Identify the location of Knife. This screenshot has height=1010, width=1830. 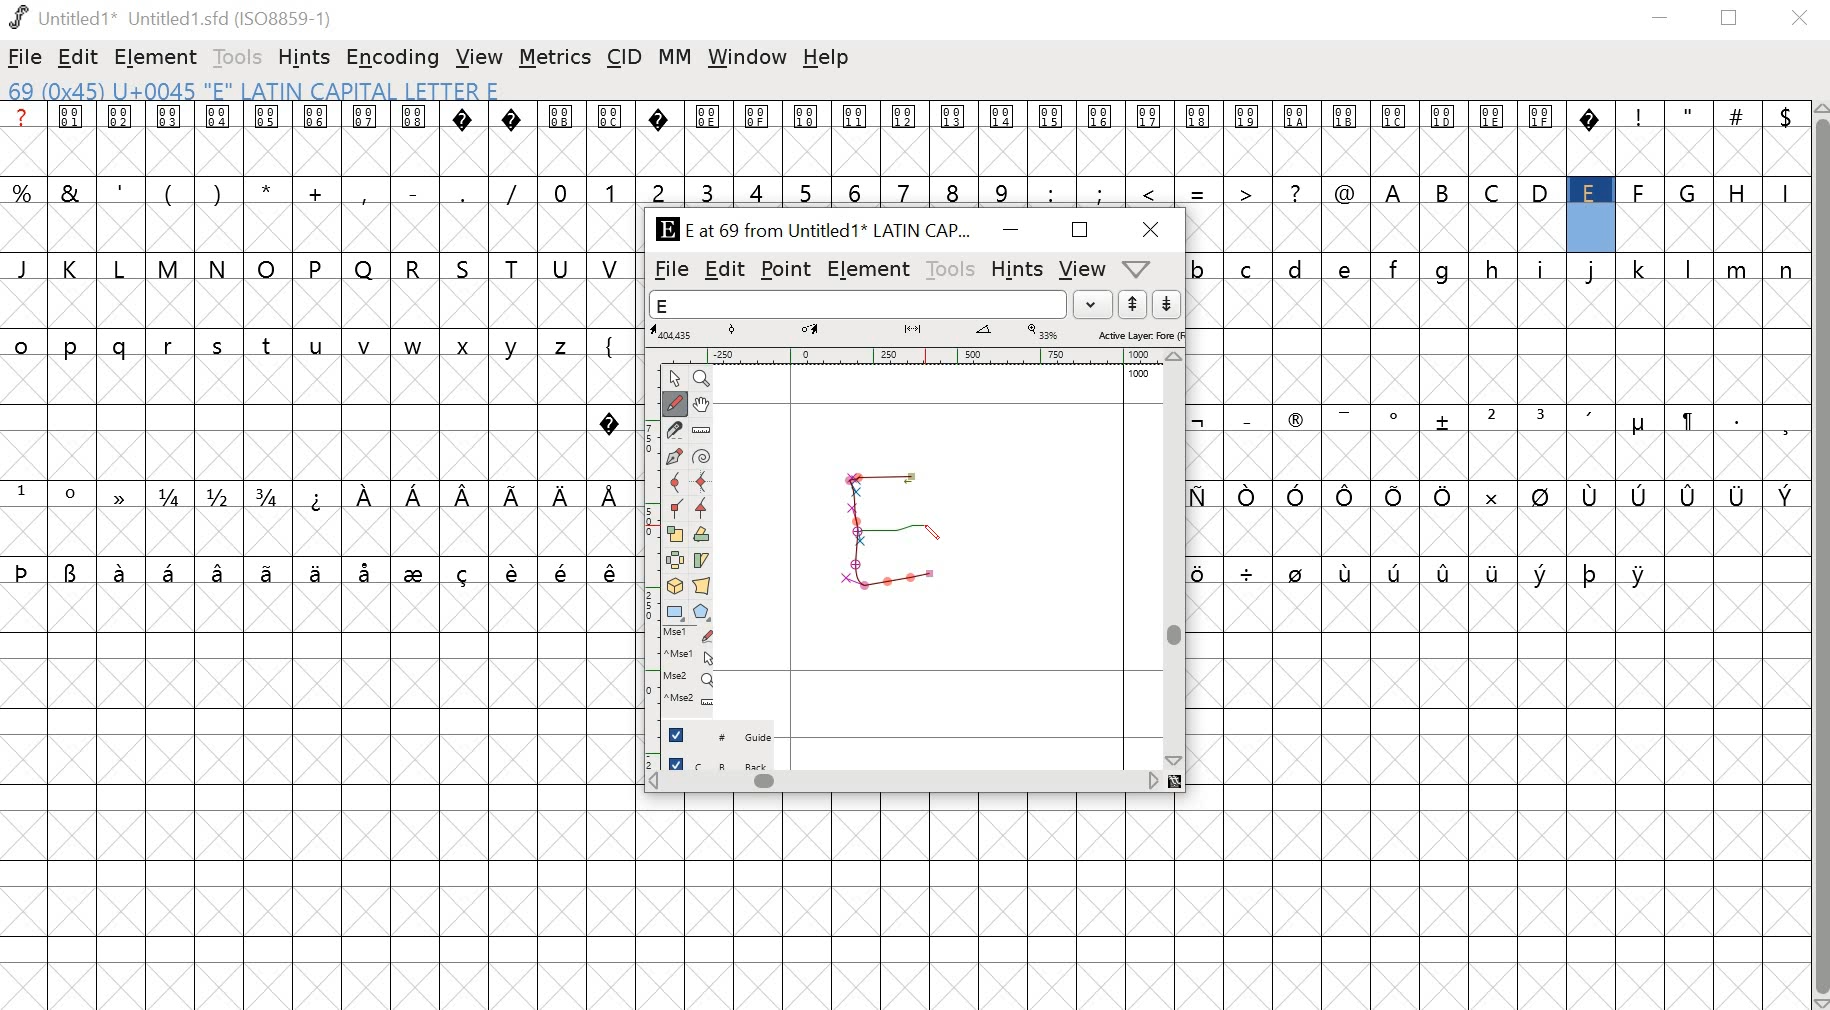
(676, 430).